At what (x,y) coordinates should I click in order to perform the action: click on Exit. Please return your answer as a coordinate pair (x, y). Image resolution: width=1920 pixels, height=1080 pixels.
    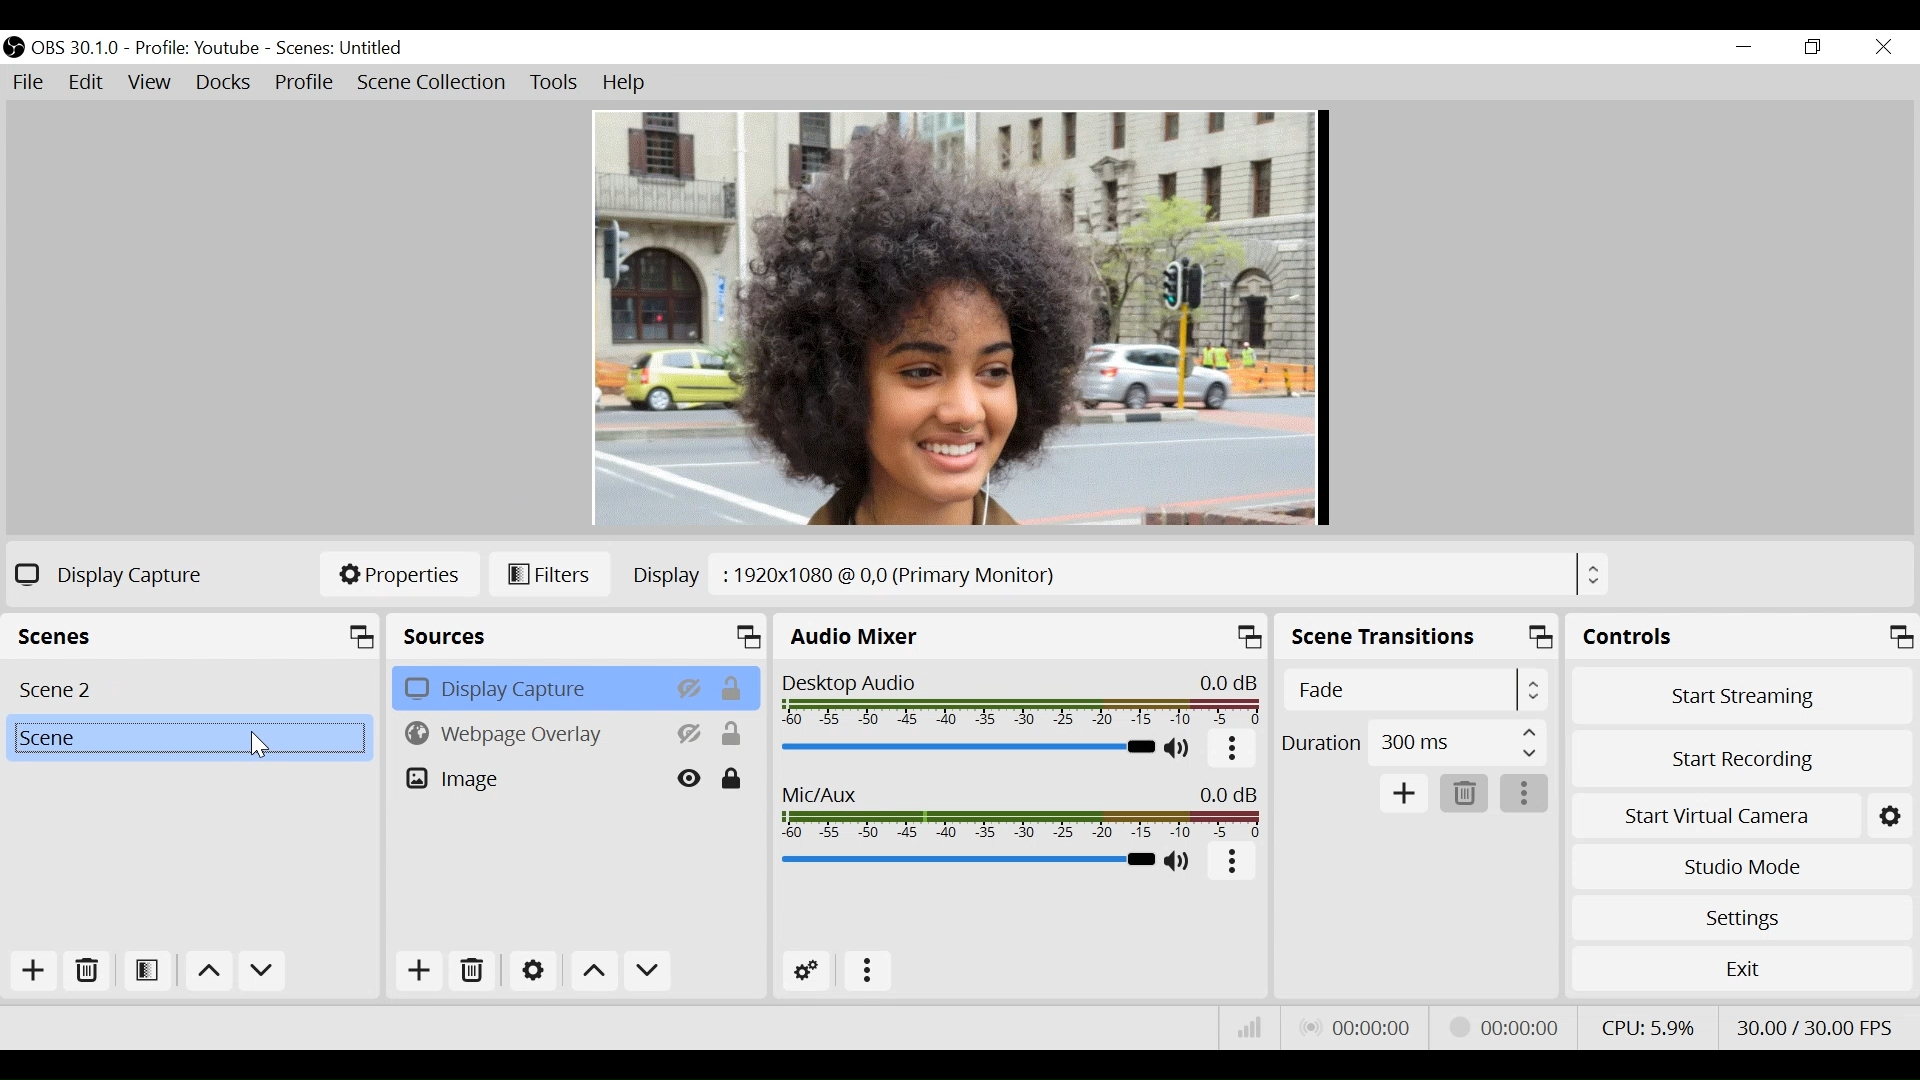
    Looking at the image, I should click on (1737, 970).